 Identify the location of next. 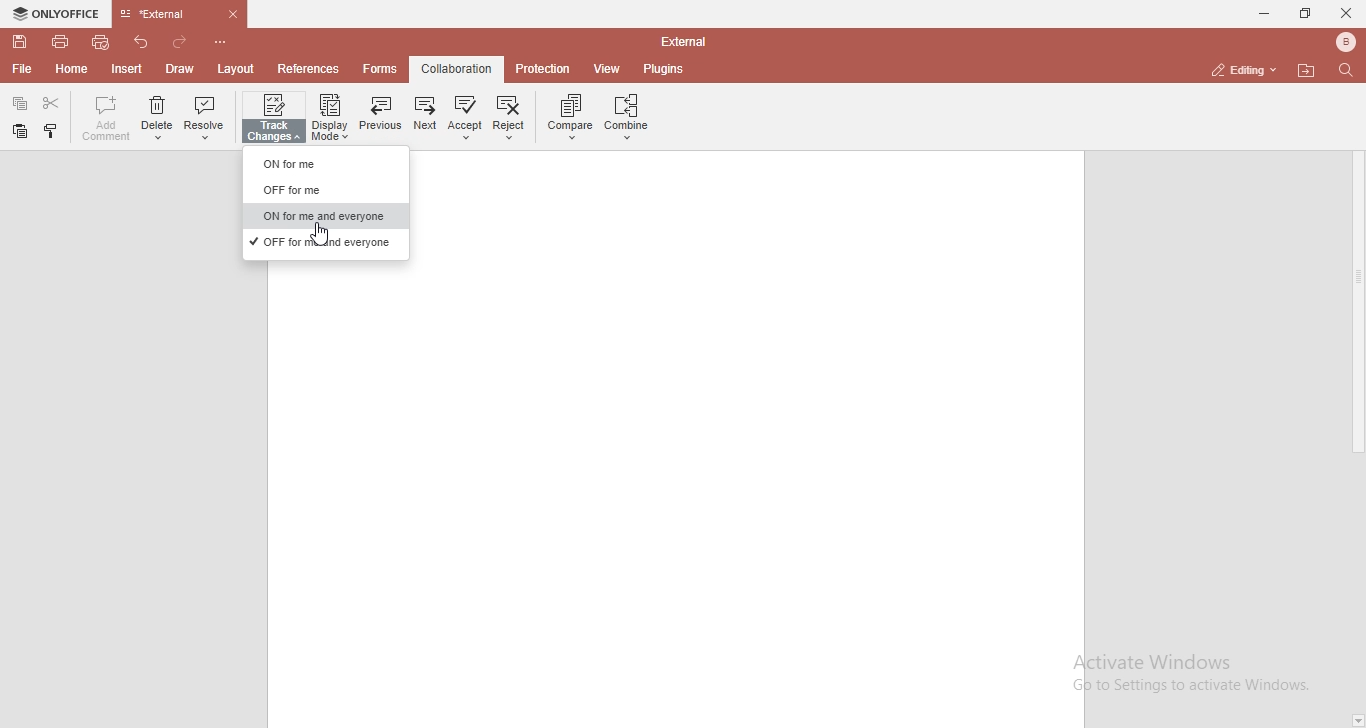
(423, 117).